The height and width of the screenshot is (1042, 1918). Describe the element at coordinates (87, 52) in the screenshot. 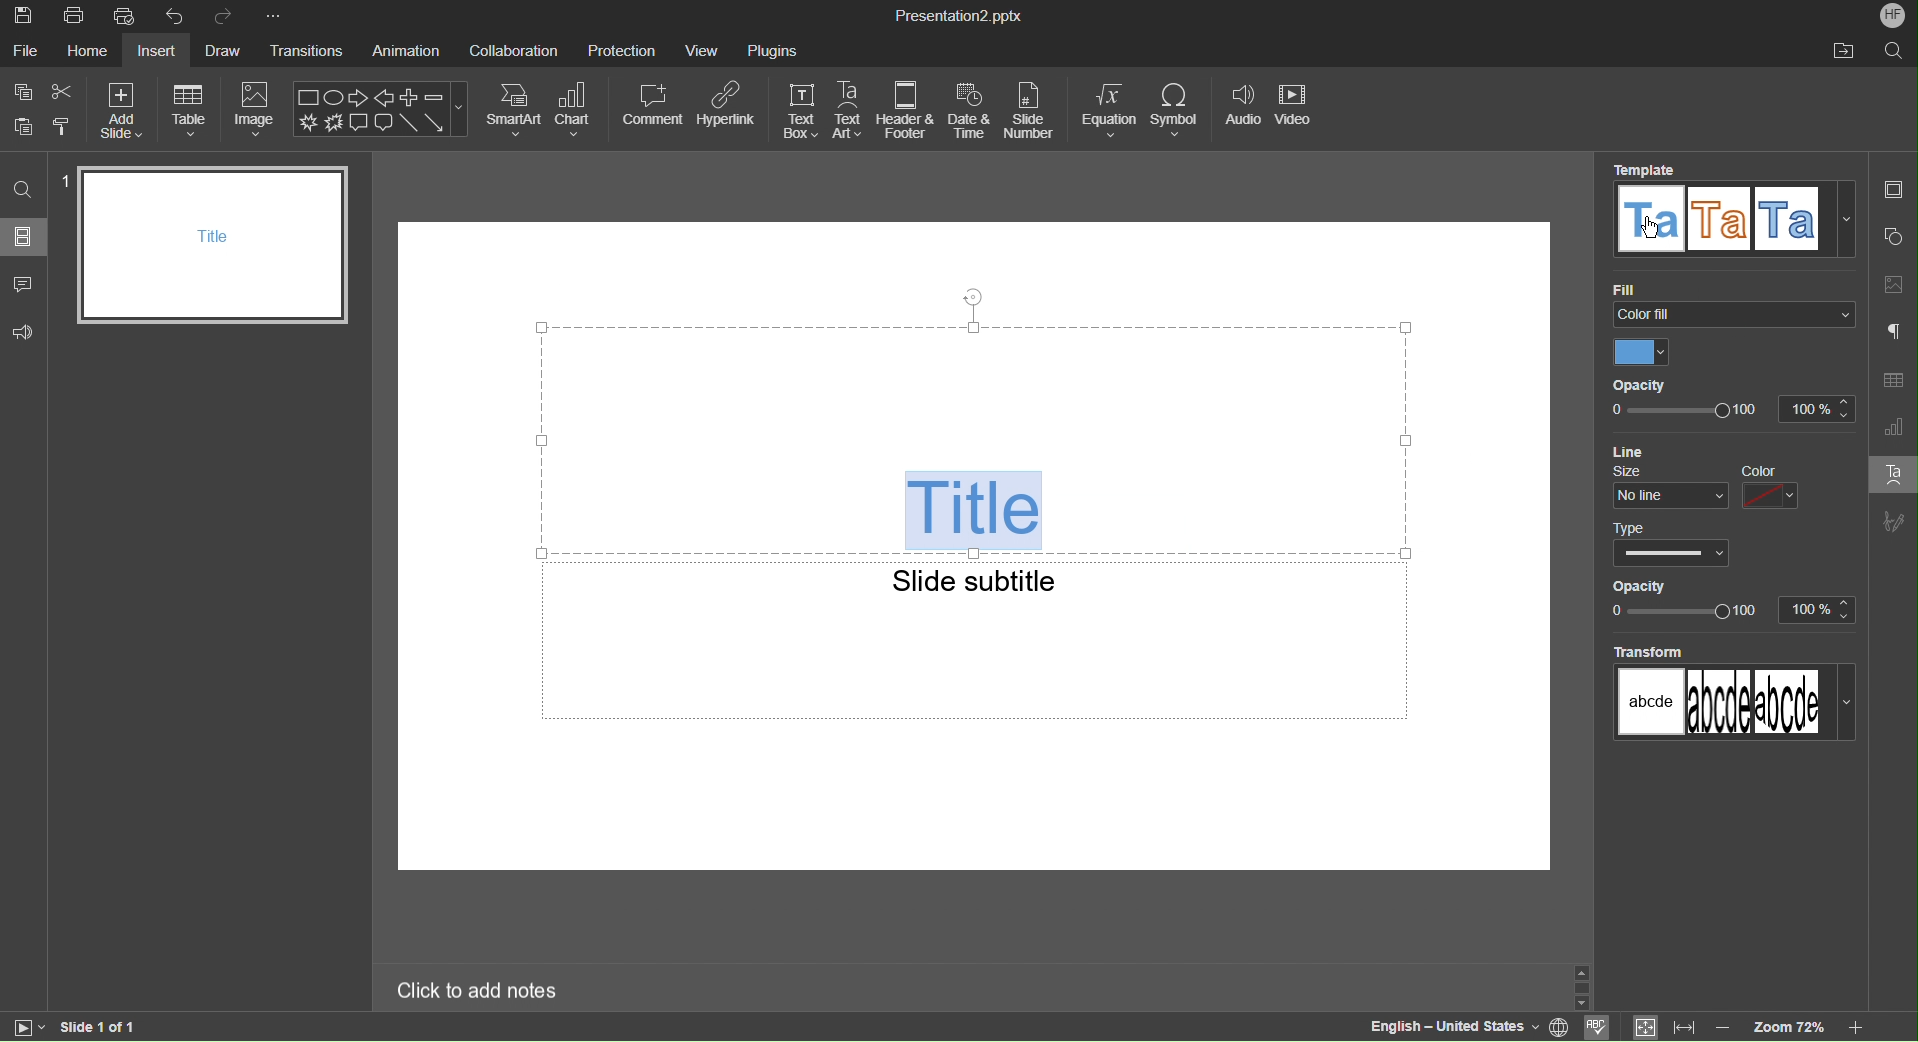

I see `Home` at that location.